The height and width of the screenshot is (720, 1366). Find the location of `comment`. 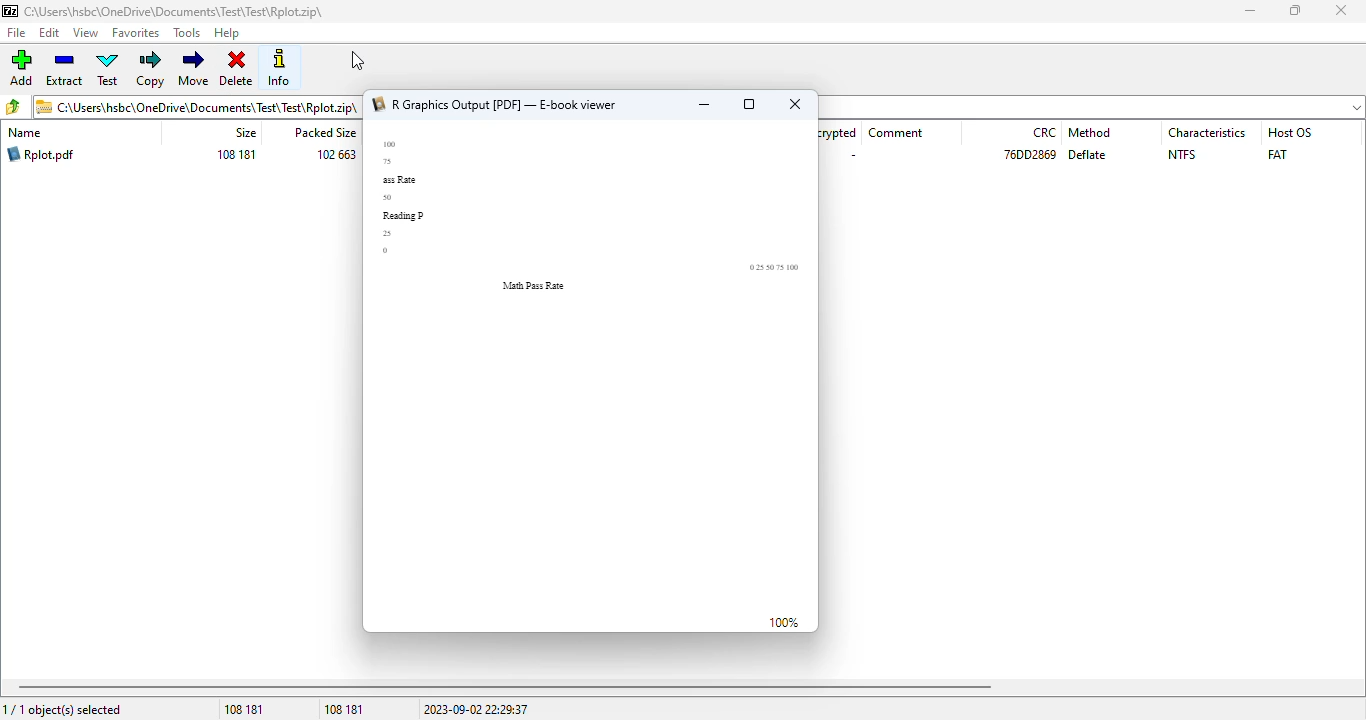

comment is located at coordinates (896, 133).